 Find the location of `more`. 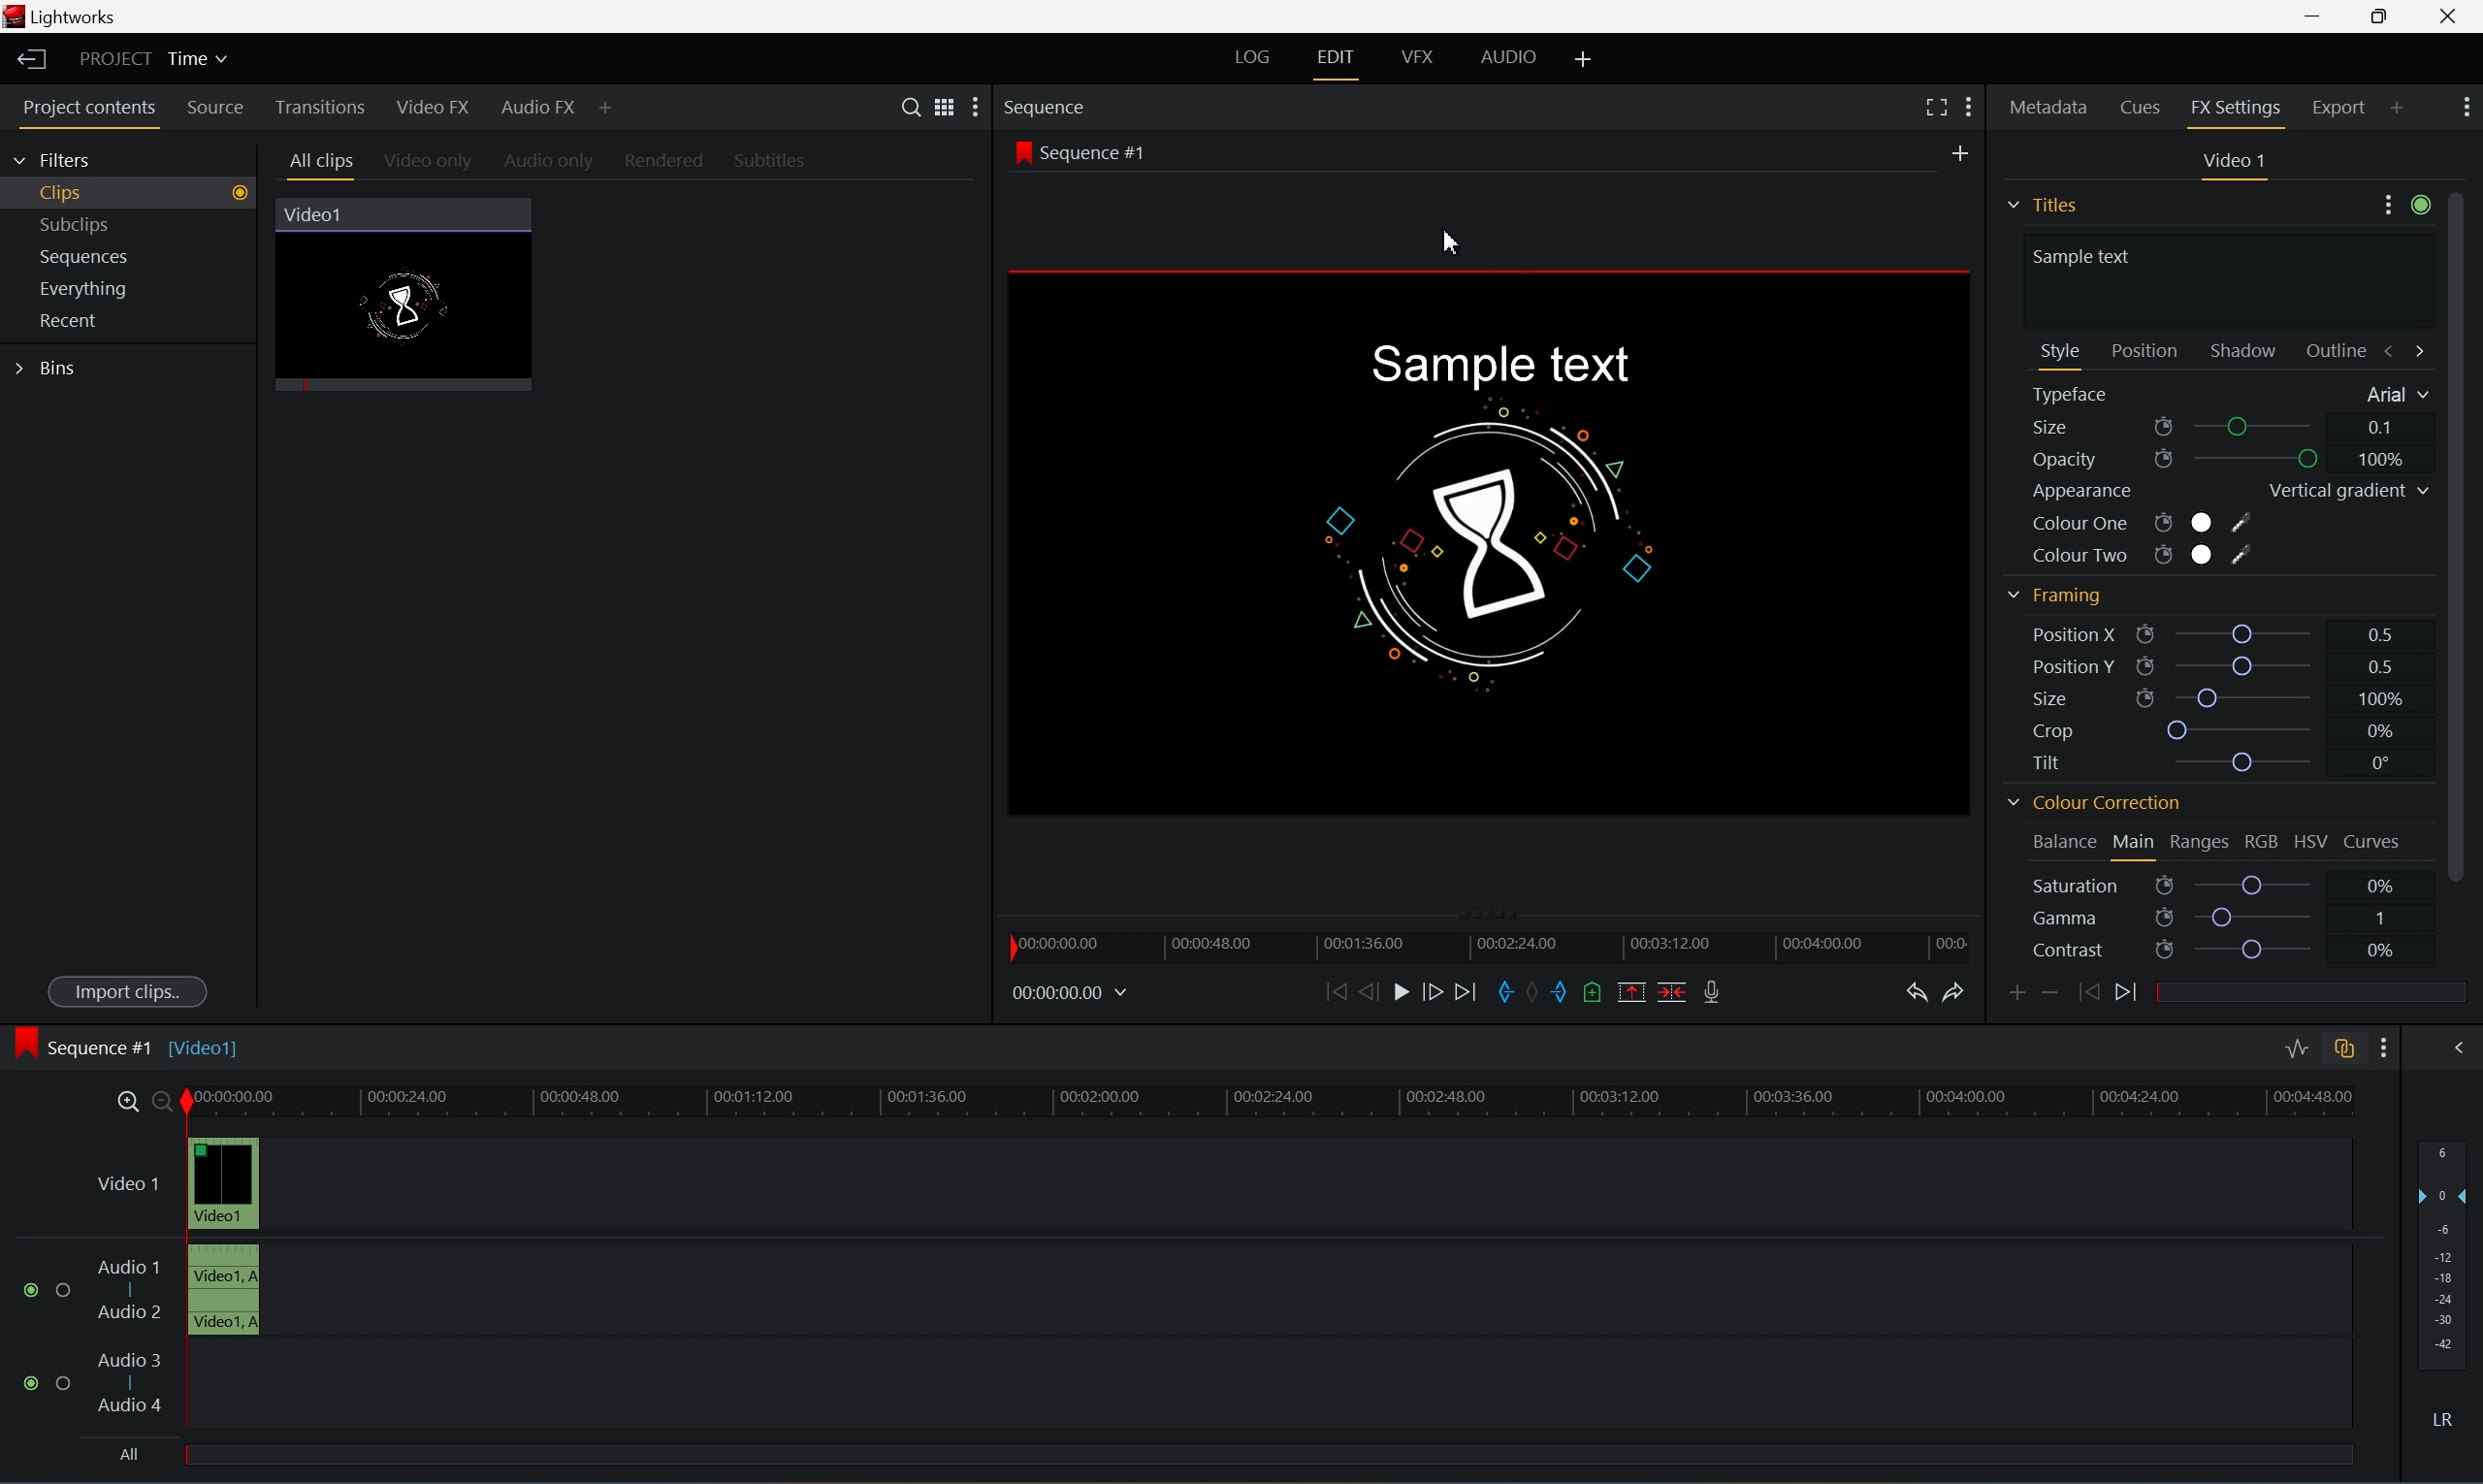

more is located at coordinates (969, 109).